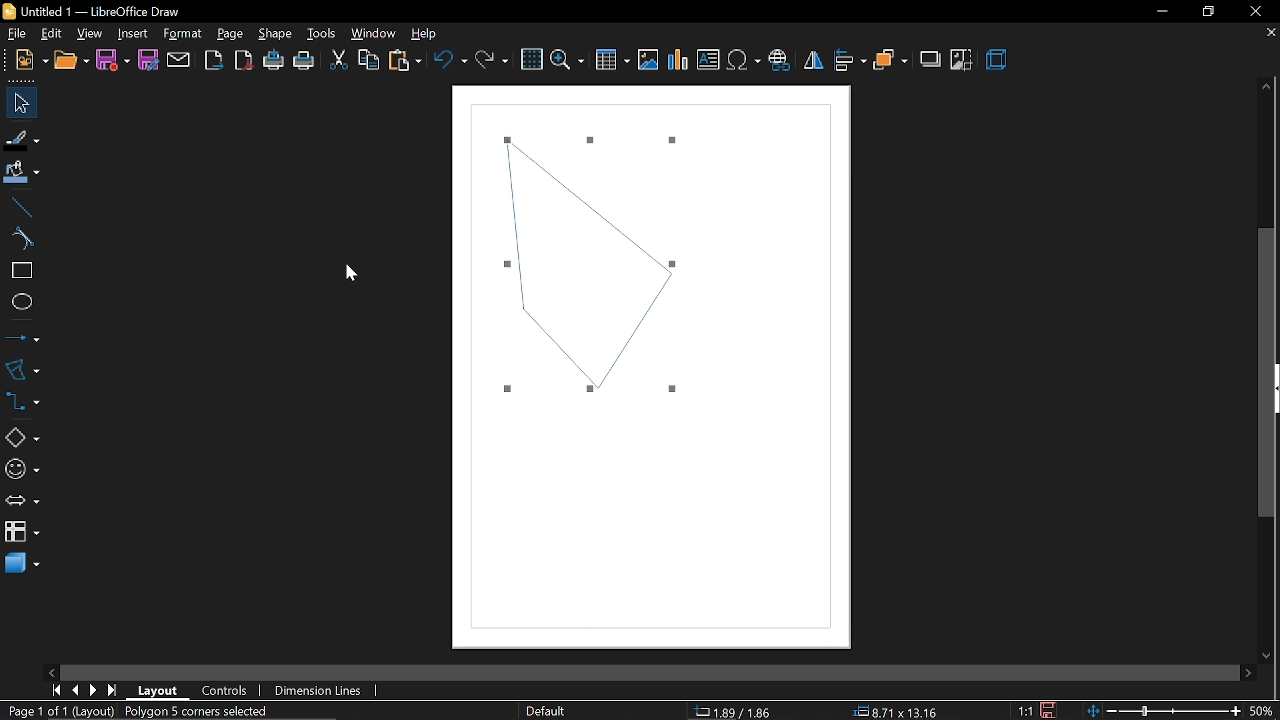  I want to click on view, so click(90, 32).